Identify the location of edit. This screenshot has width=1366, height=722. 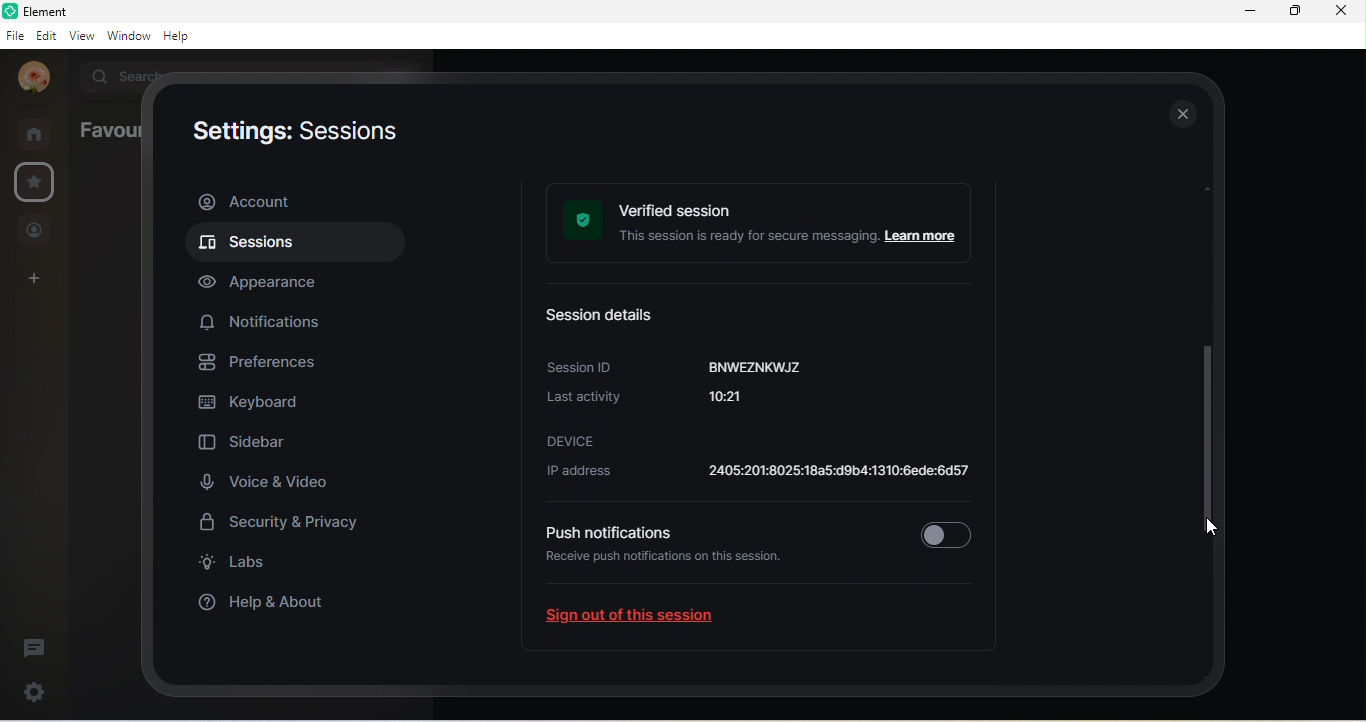
(47, 35).